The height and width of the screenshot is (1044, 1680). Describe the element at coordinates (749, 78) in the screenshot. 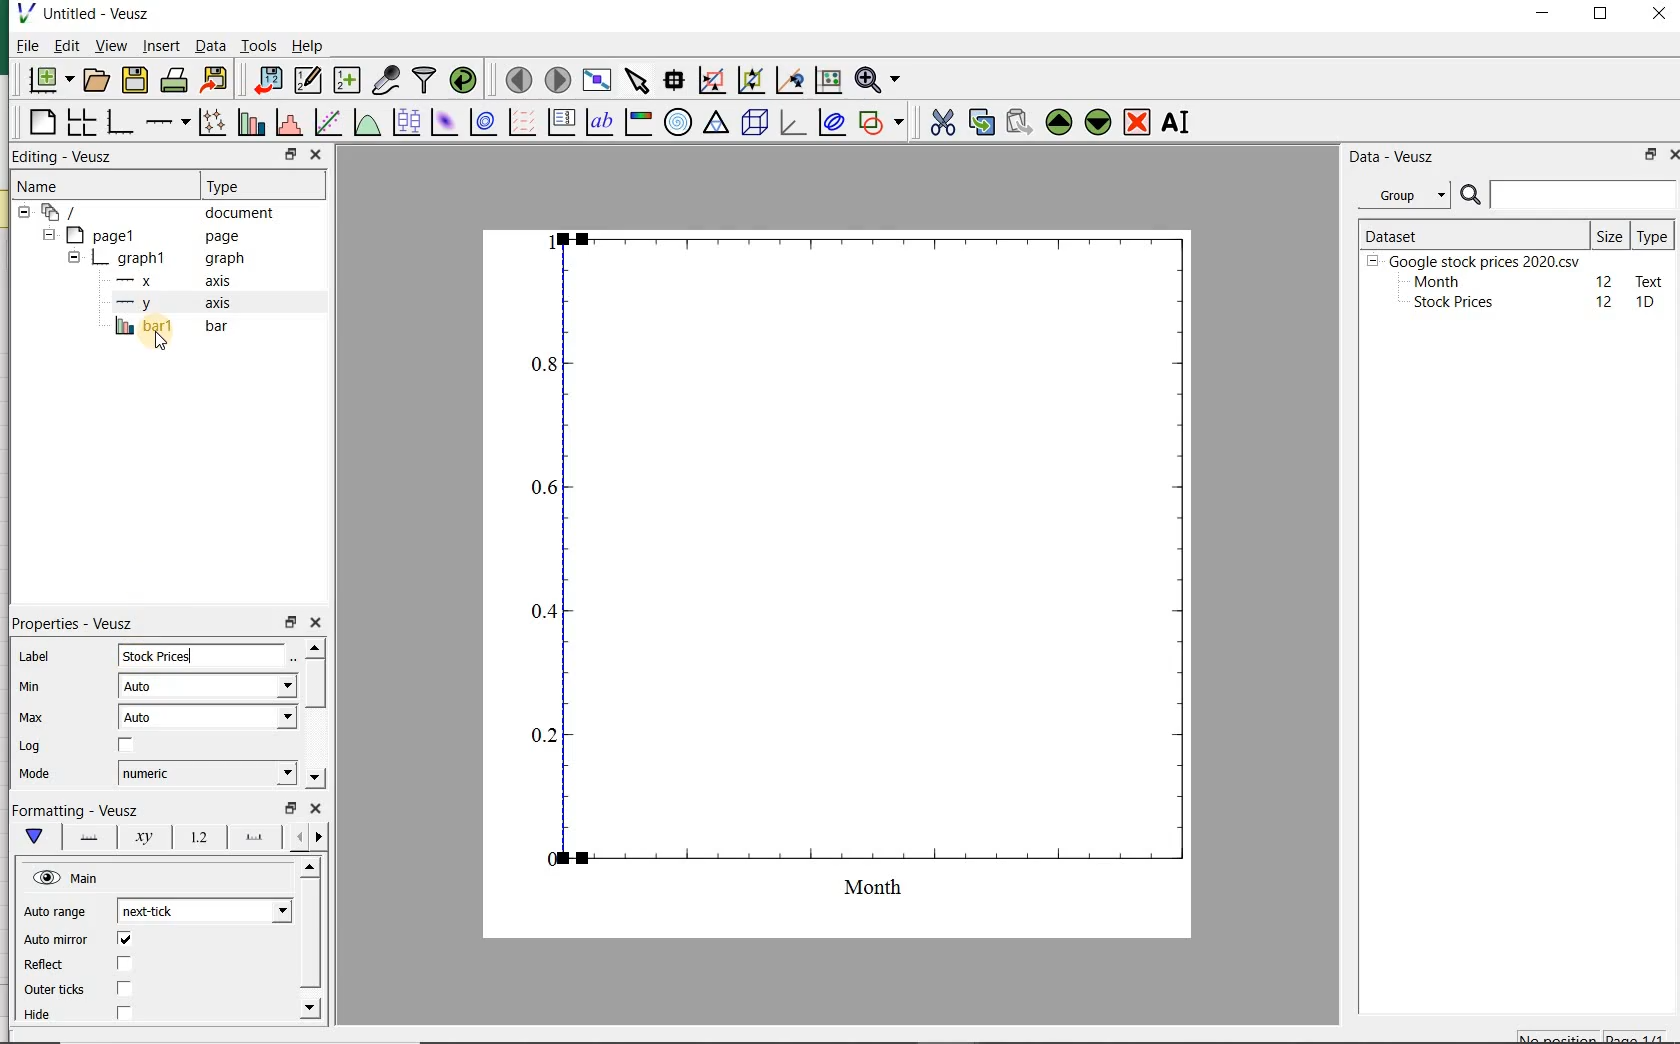

I see `click to zoom out of graph axes` at that location.